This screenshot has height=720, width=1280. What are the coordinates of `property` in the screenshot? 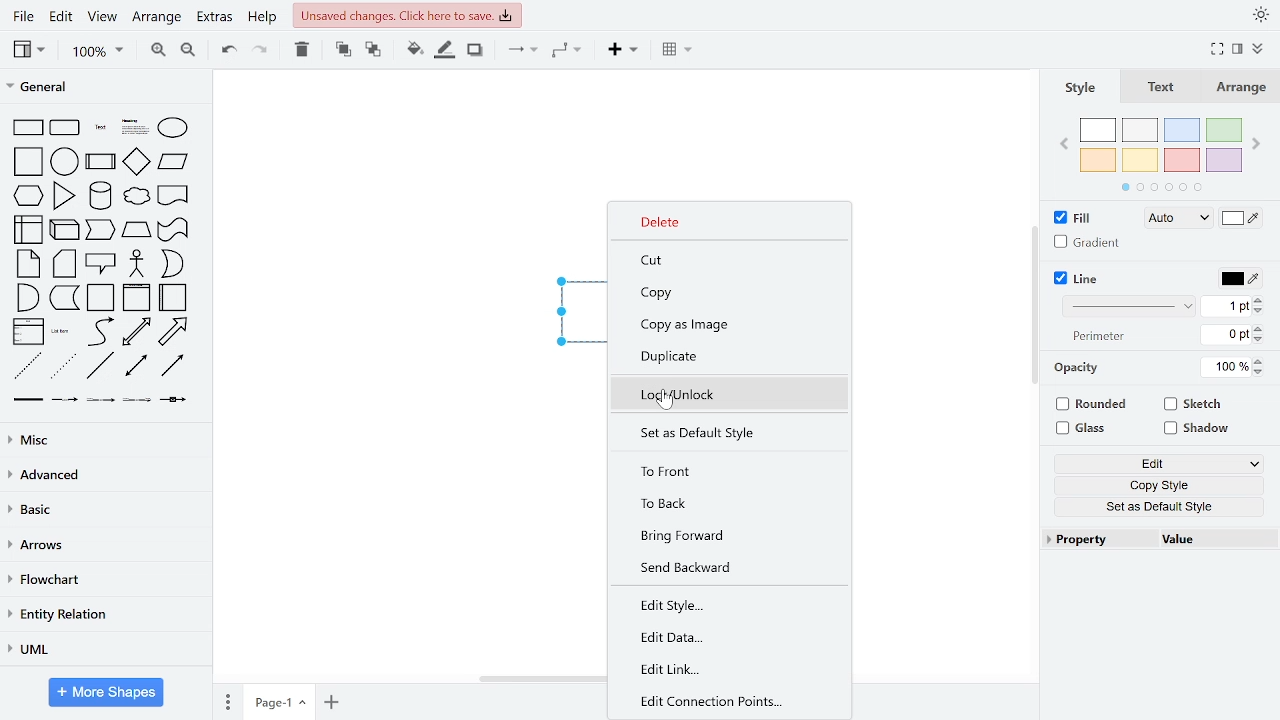 It's located at (1100, 540).